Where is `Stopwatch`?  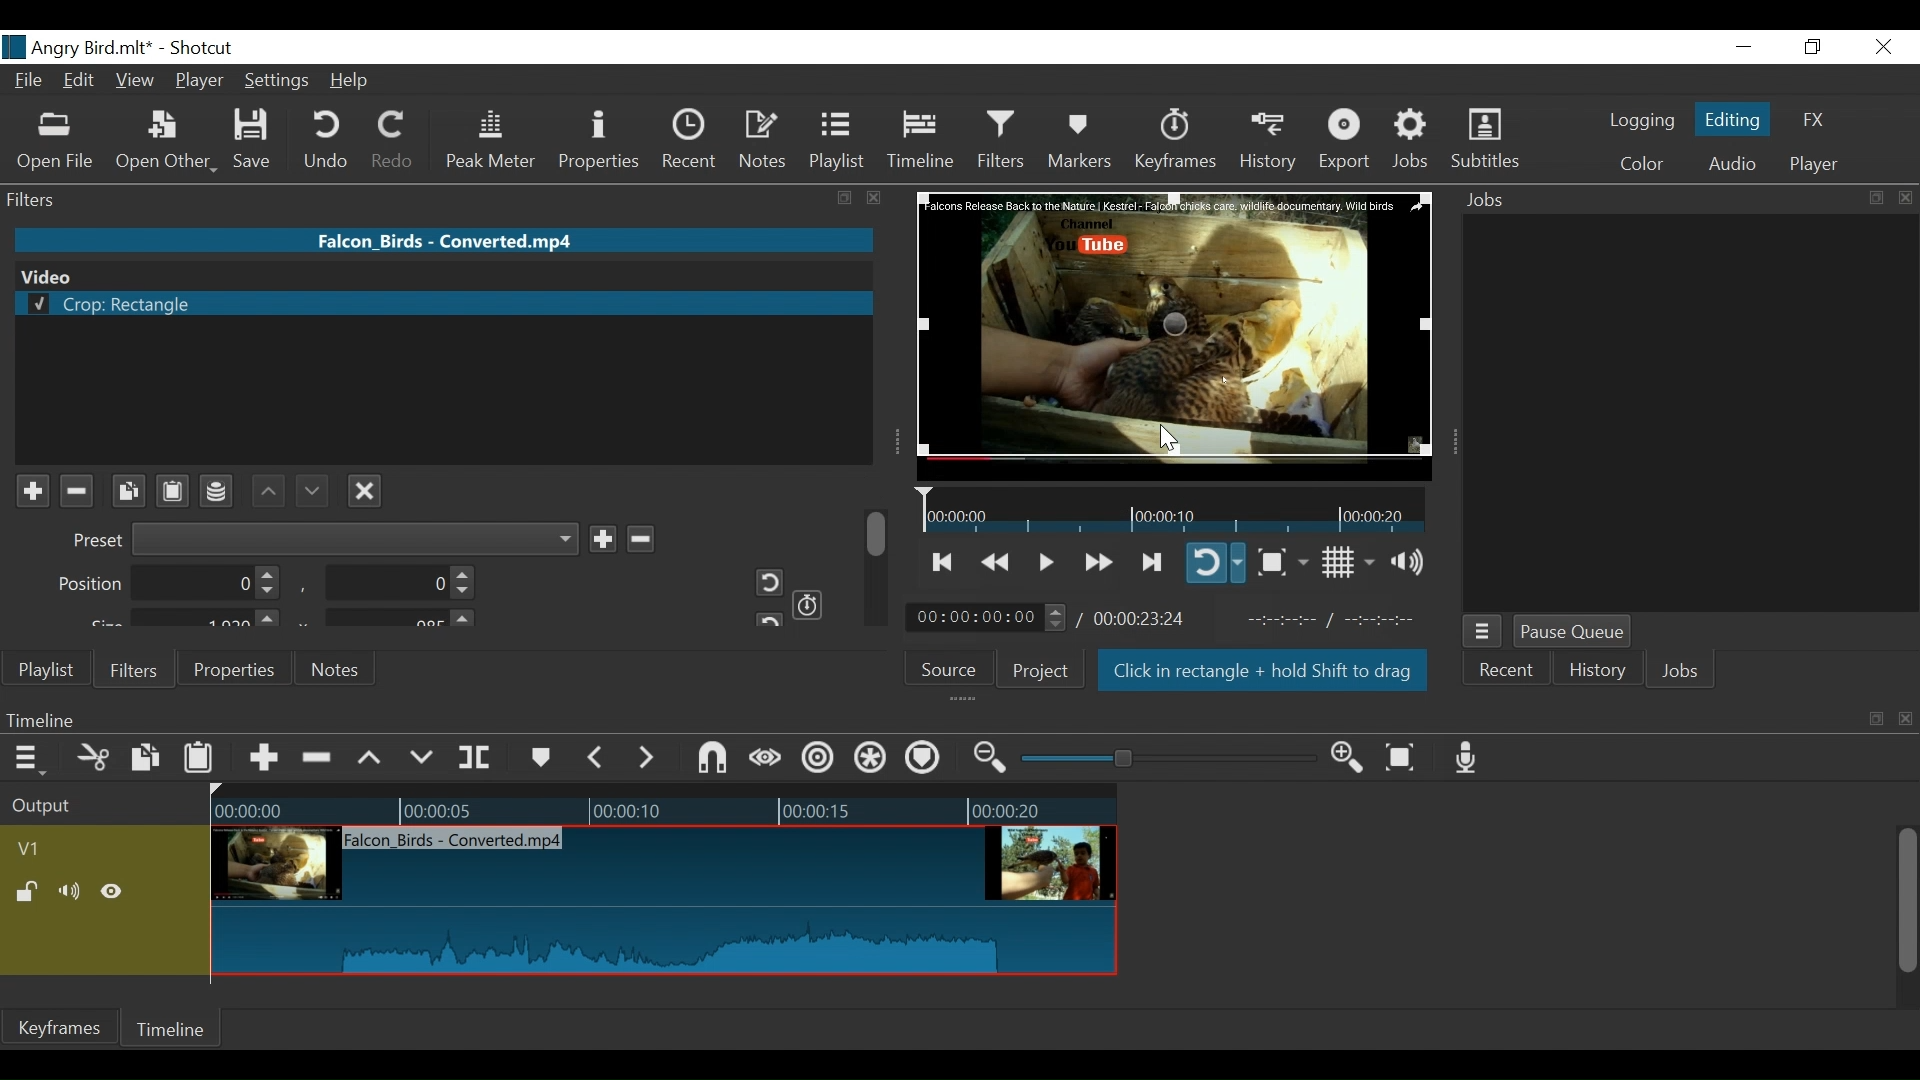
Stopwatch is located at coordinates (809, 603).